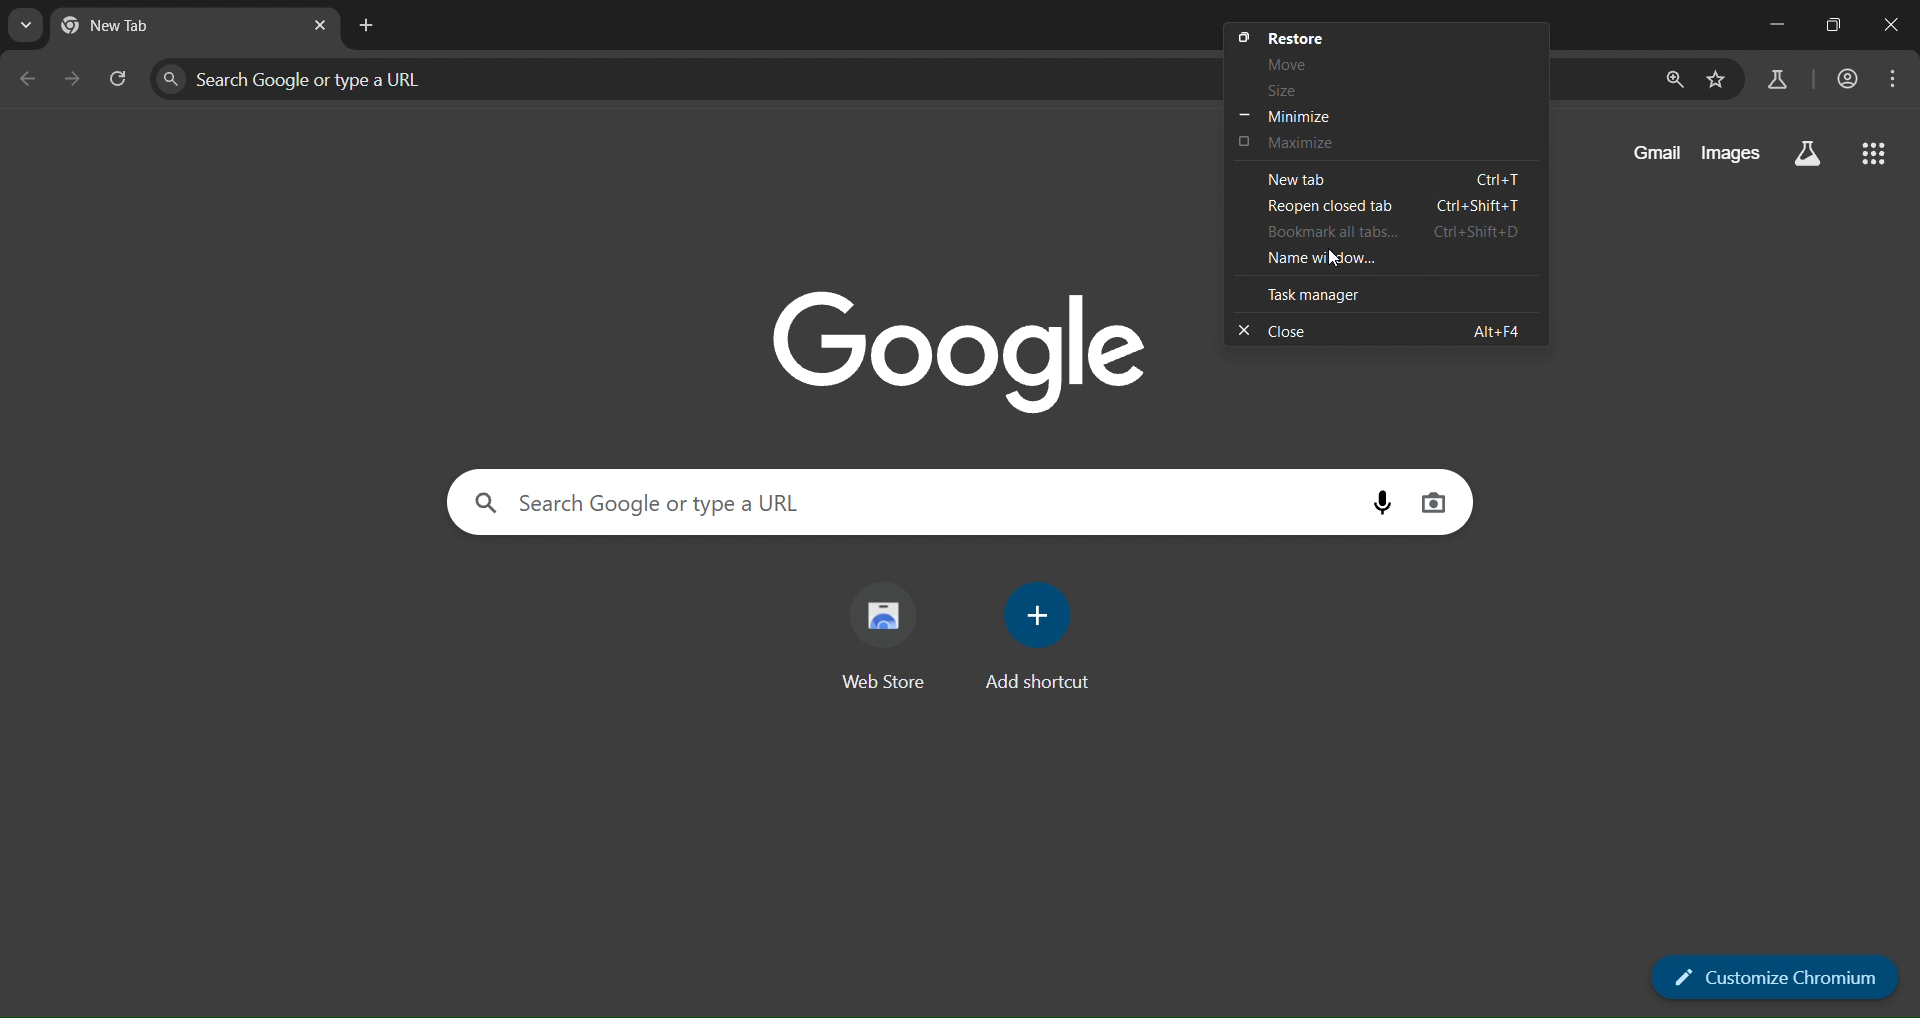 Image resolution: width=1920 pixels, height=1018 pixels. I want to click on gmail, so click(1652, 155).